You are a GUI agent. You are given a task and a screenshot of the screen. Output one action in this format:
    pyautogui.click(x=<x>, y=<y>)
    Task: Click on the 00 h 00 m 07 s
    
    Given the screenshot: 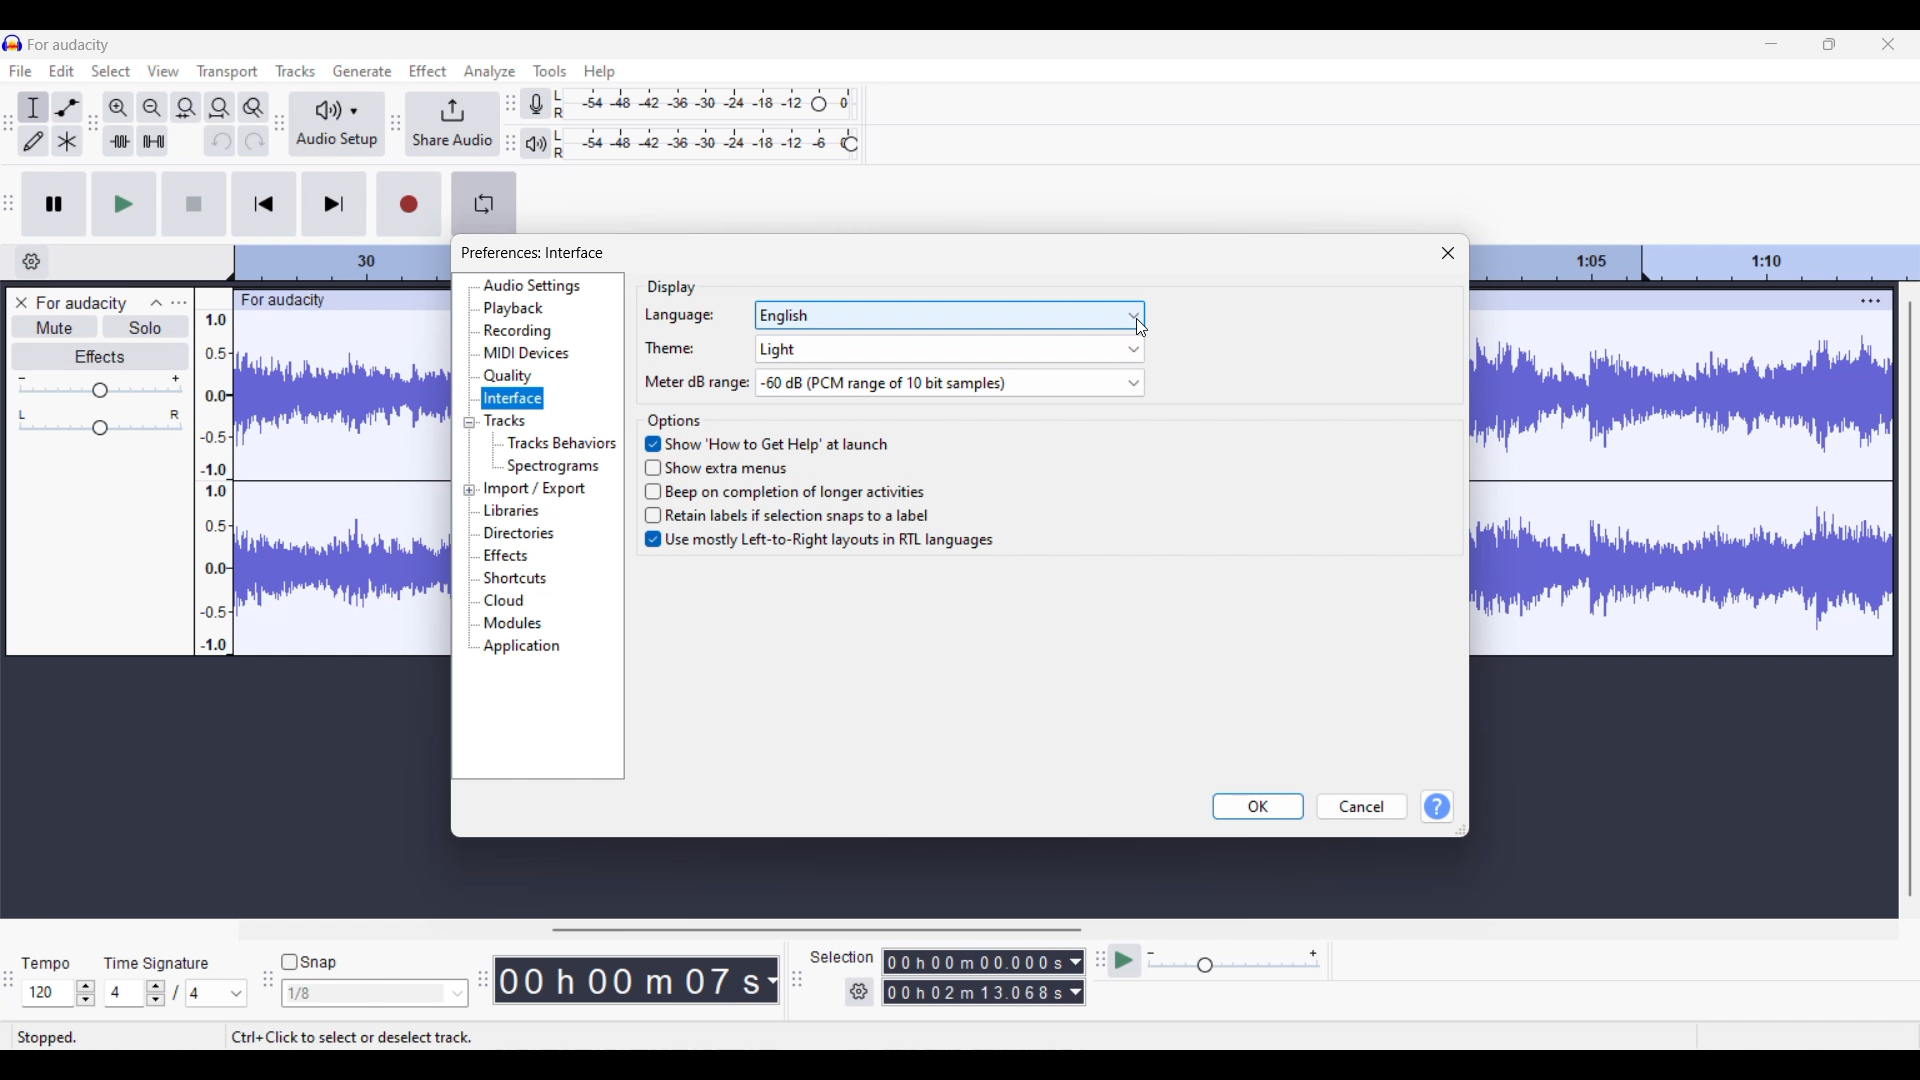 What is the action you would take?
    pyautogui.click(x=628, y=980)
    